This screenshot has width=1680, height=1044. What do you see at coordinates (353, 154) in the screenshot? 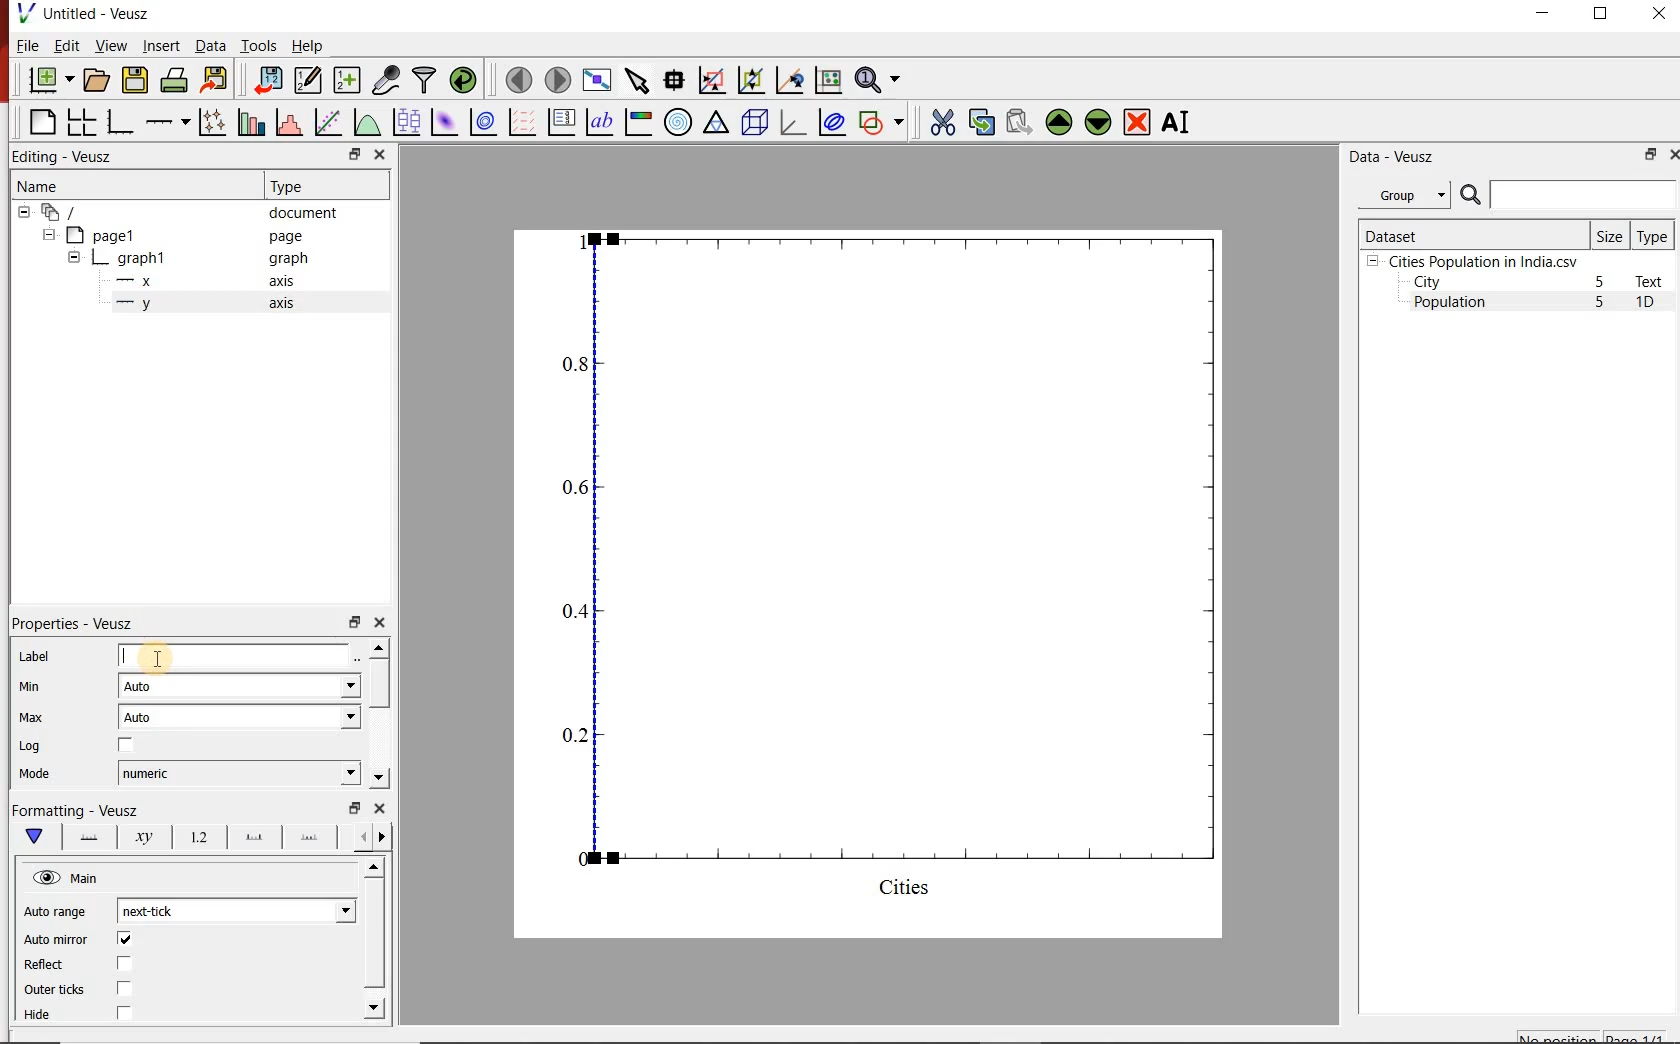
I see `restore` at bounding box center [353, 154].